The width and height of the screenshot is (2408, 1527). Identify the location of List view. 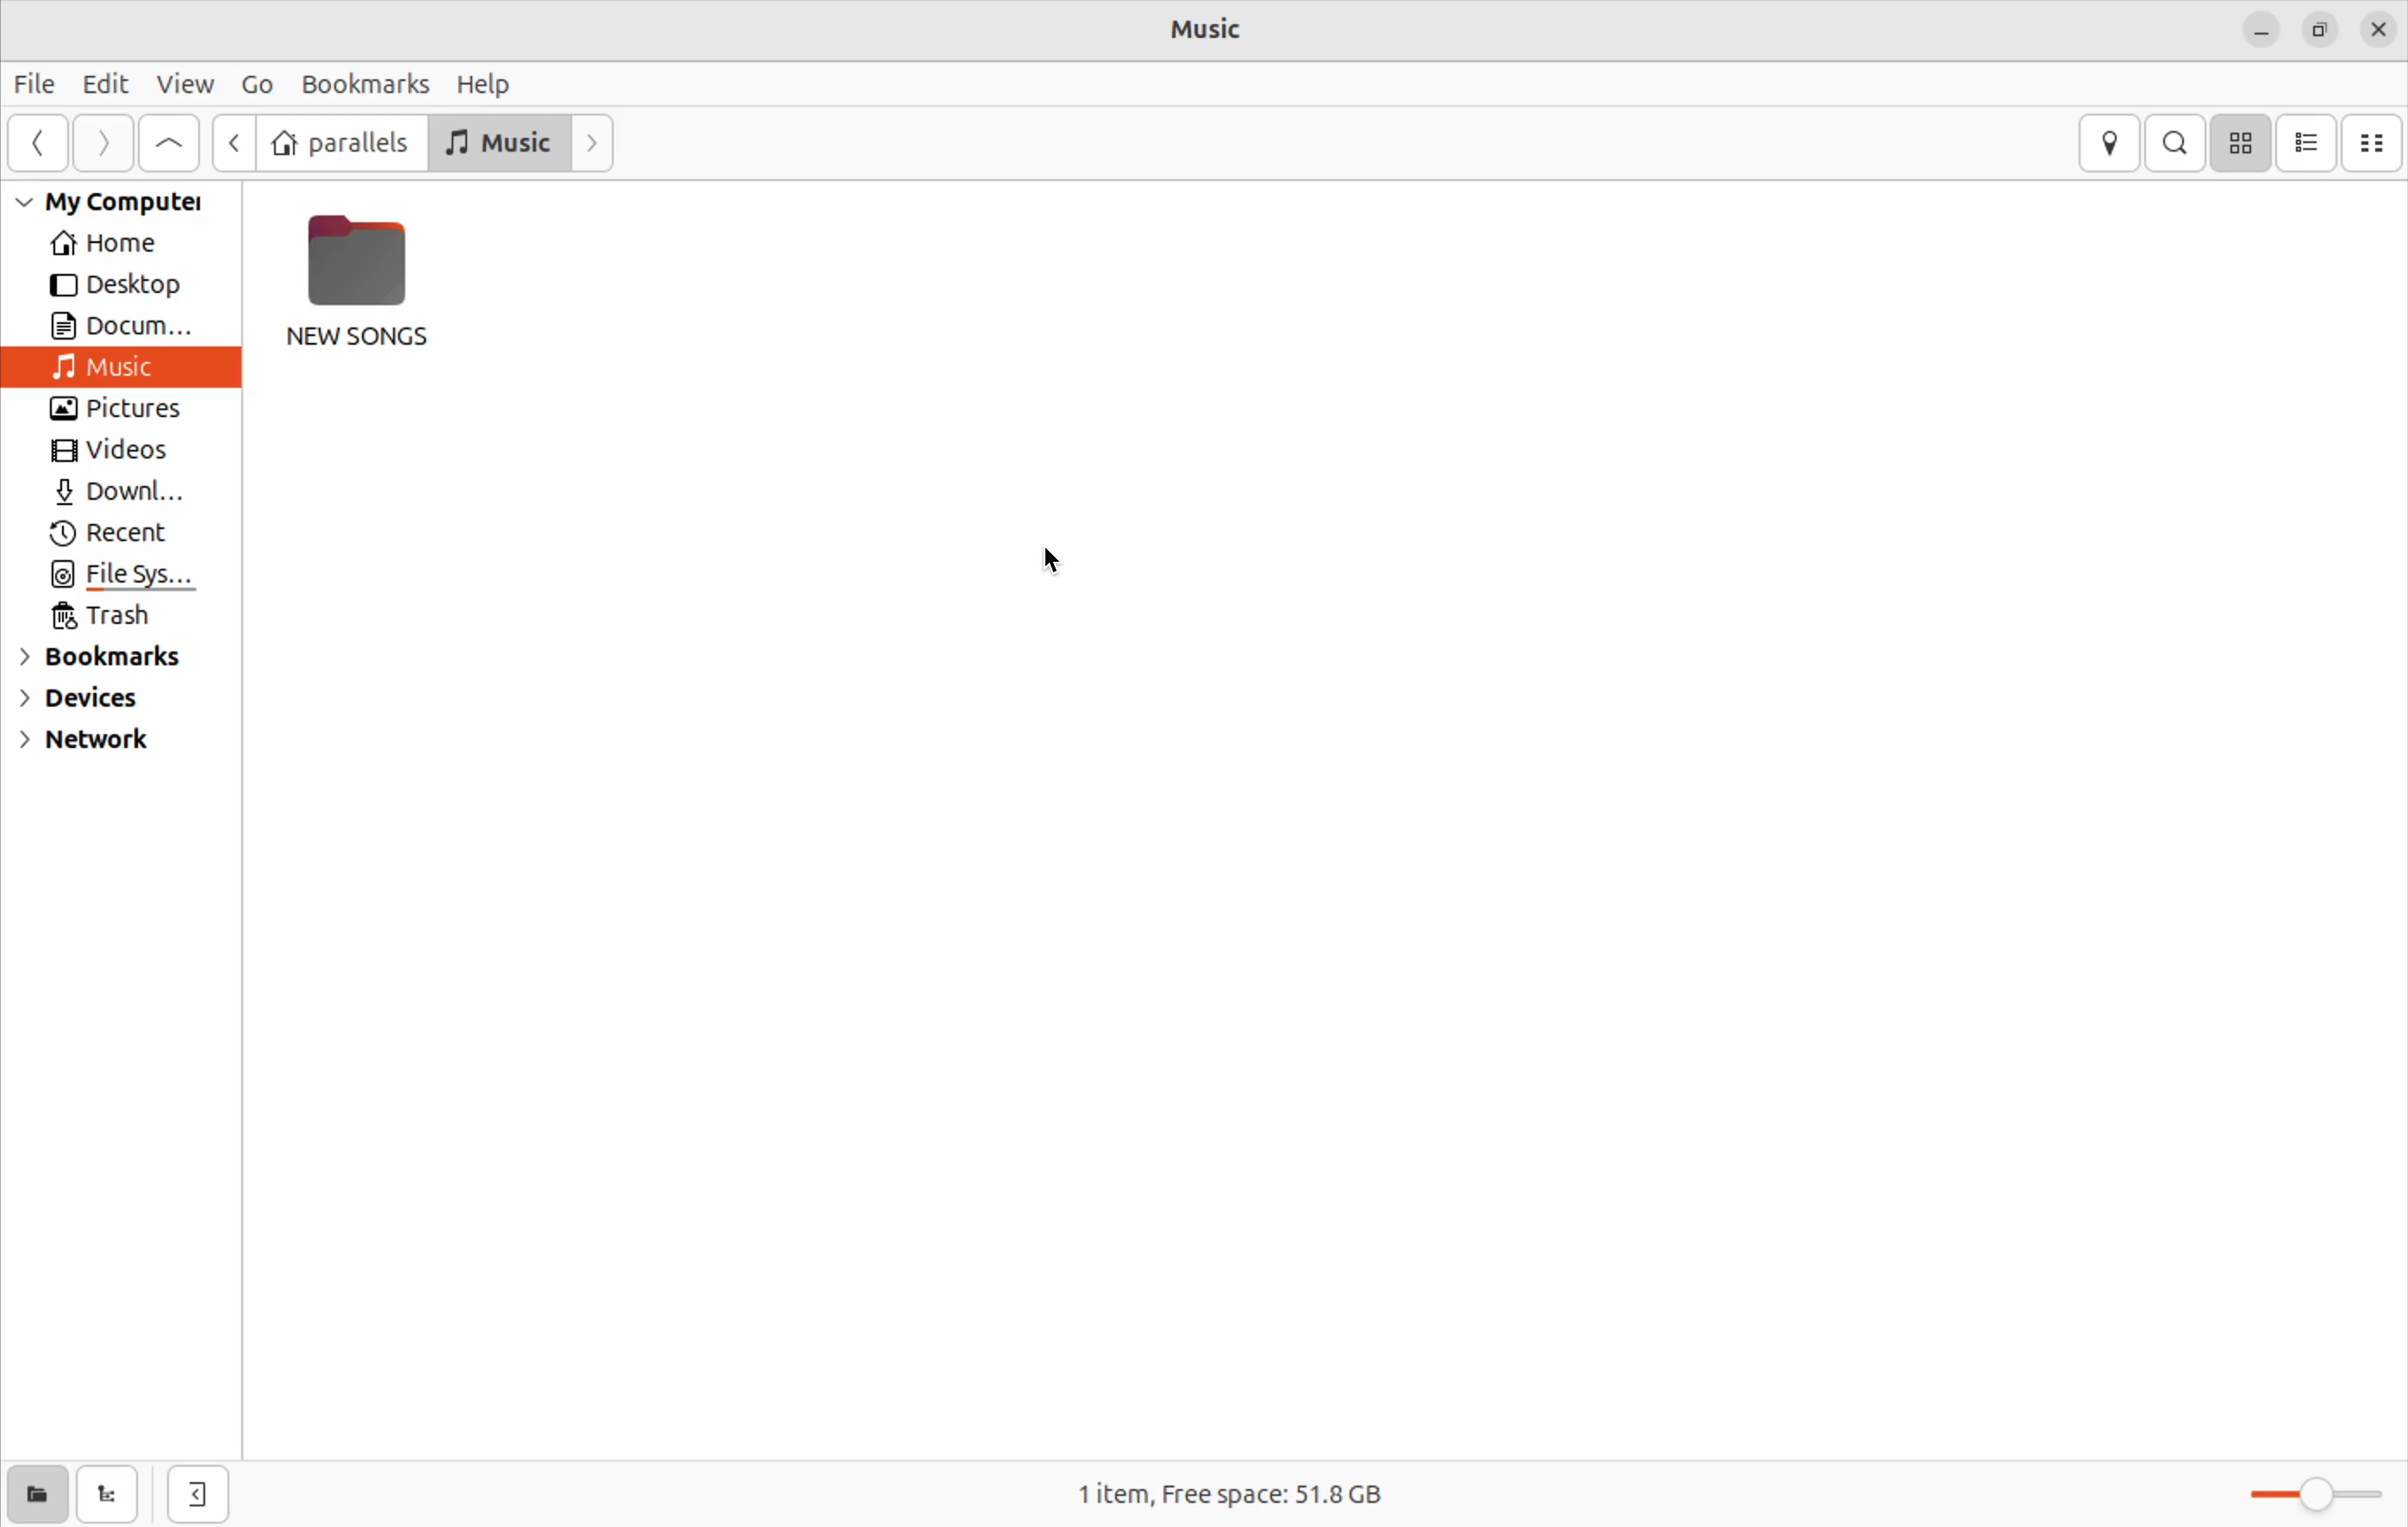
(2306, 141).